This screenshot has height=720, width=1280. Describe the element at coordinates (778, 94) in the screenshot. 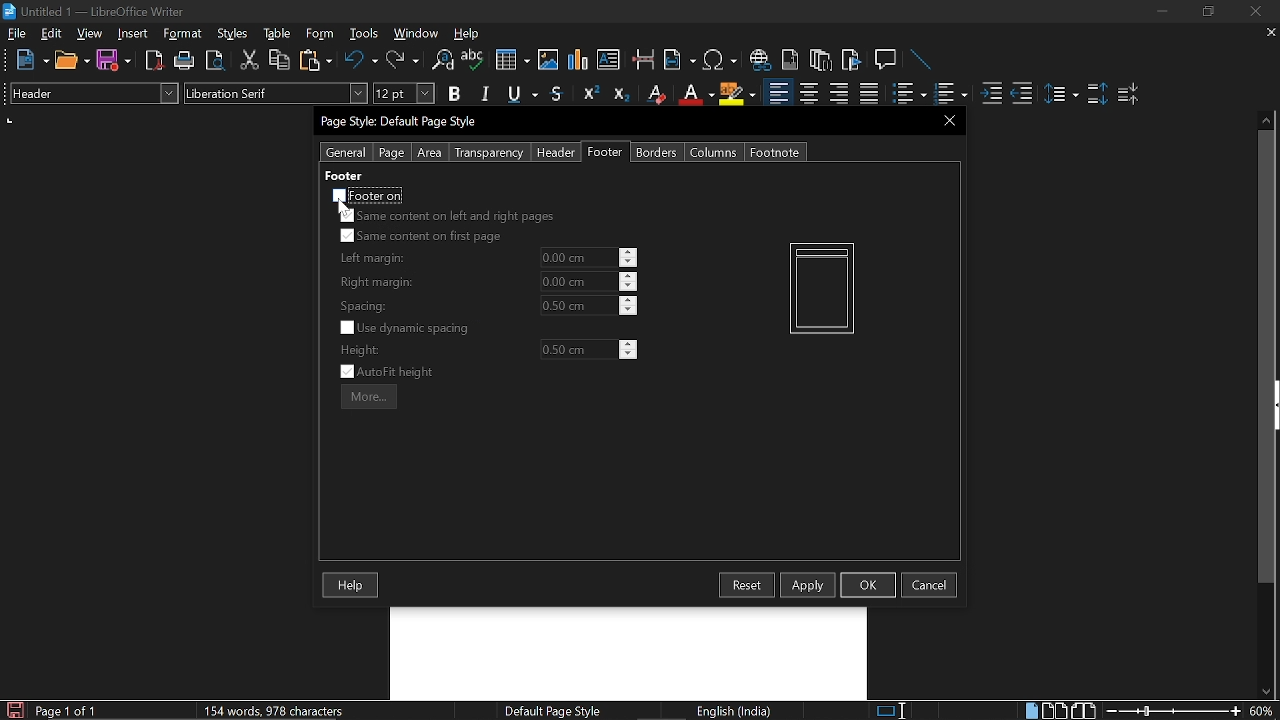

I see `Align left` at that location.